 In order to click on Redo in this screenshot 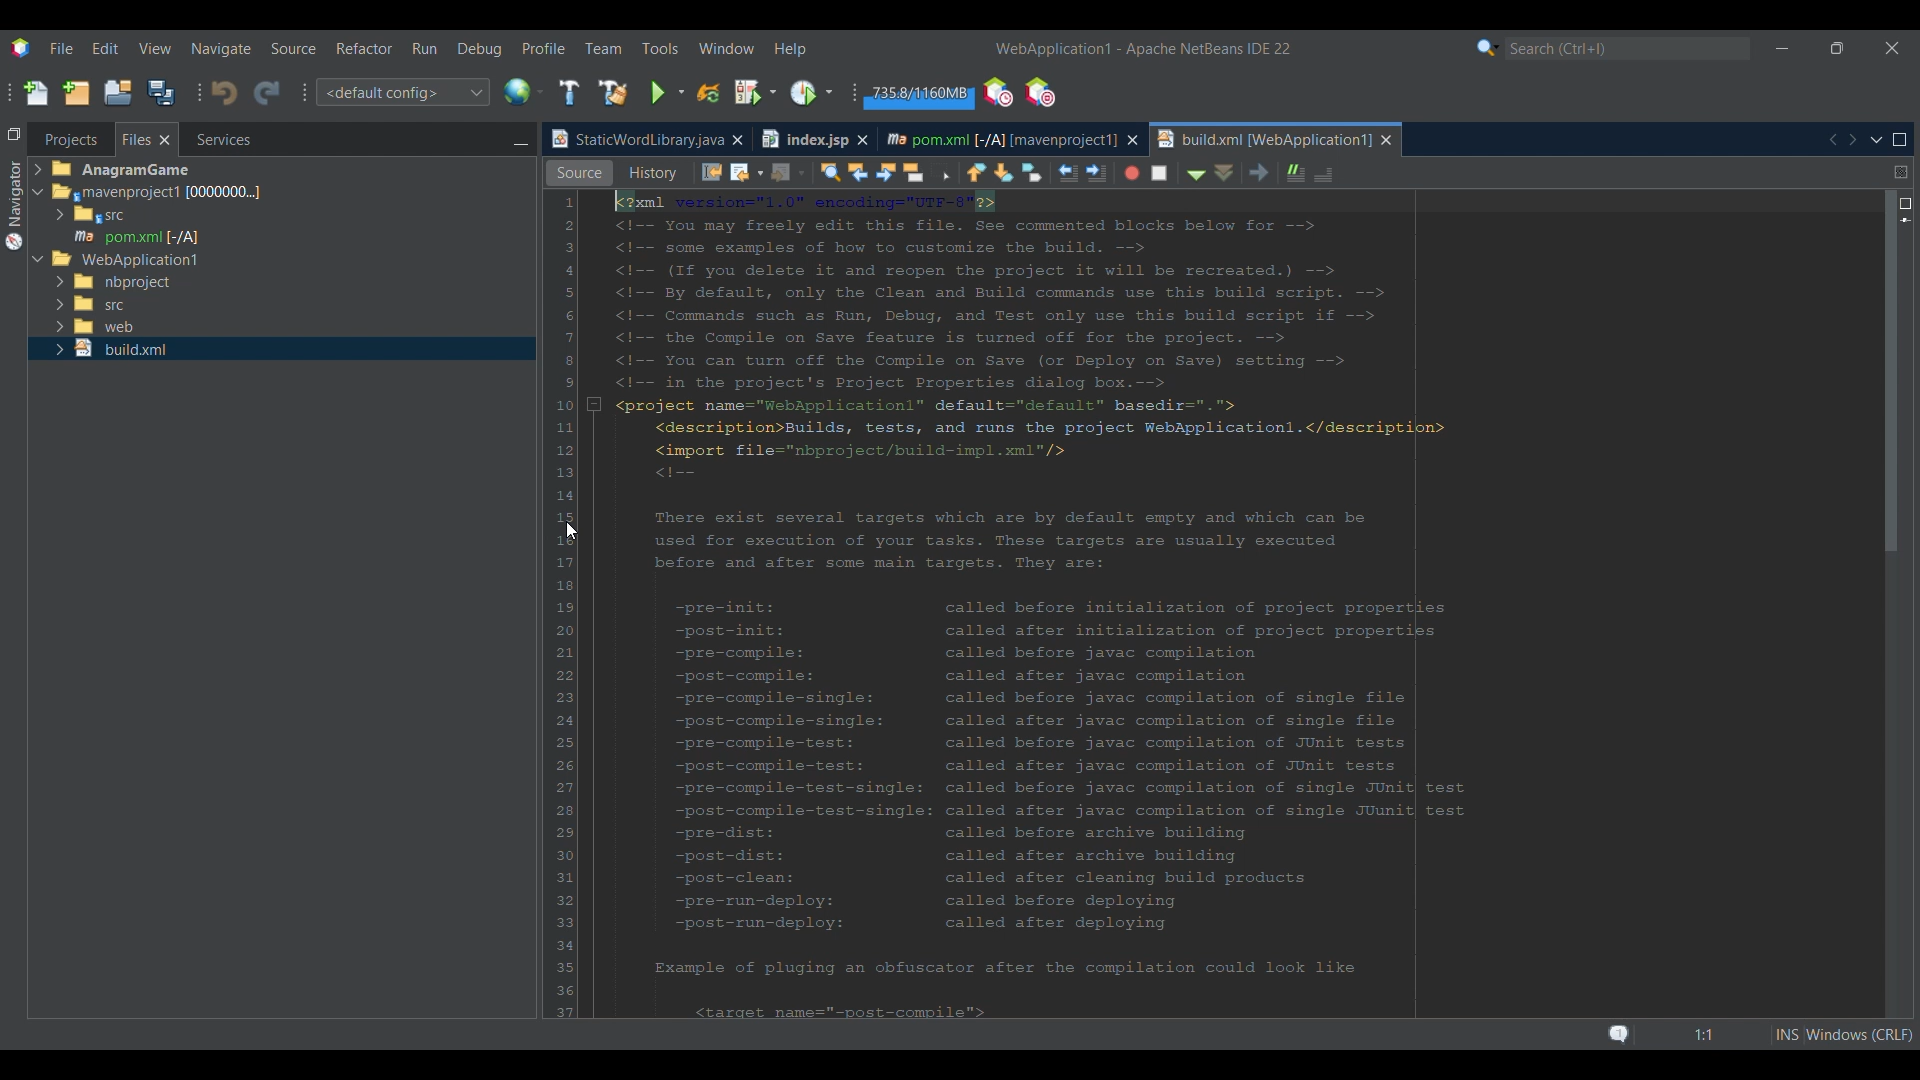, I will do `click(267, 94)`.